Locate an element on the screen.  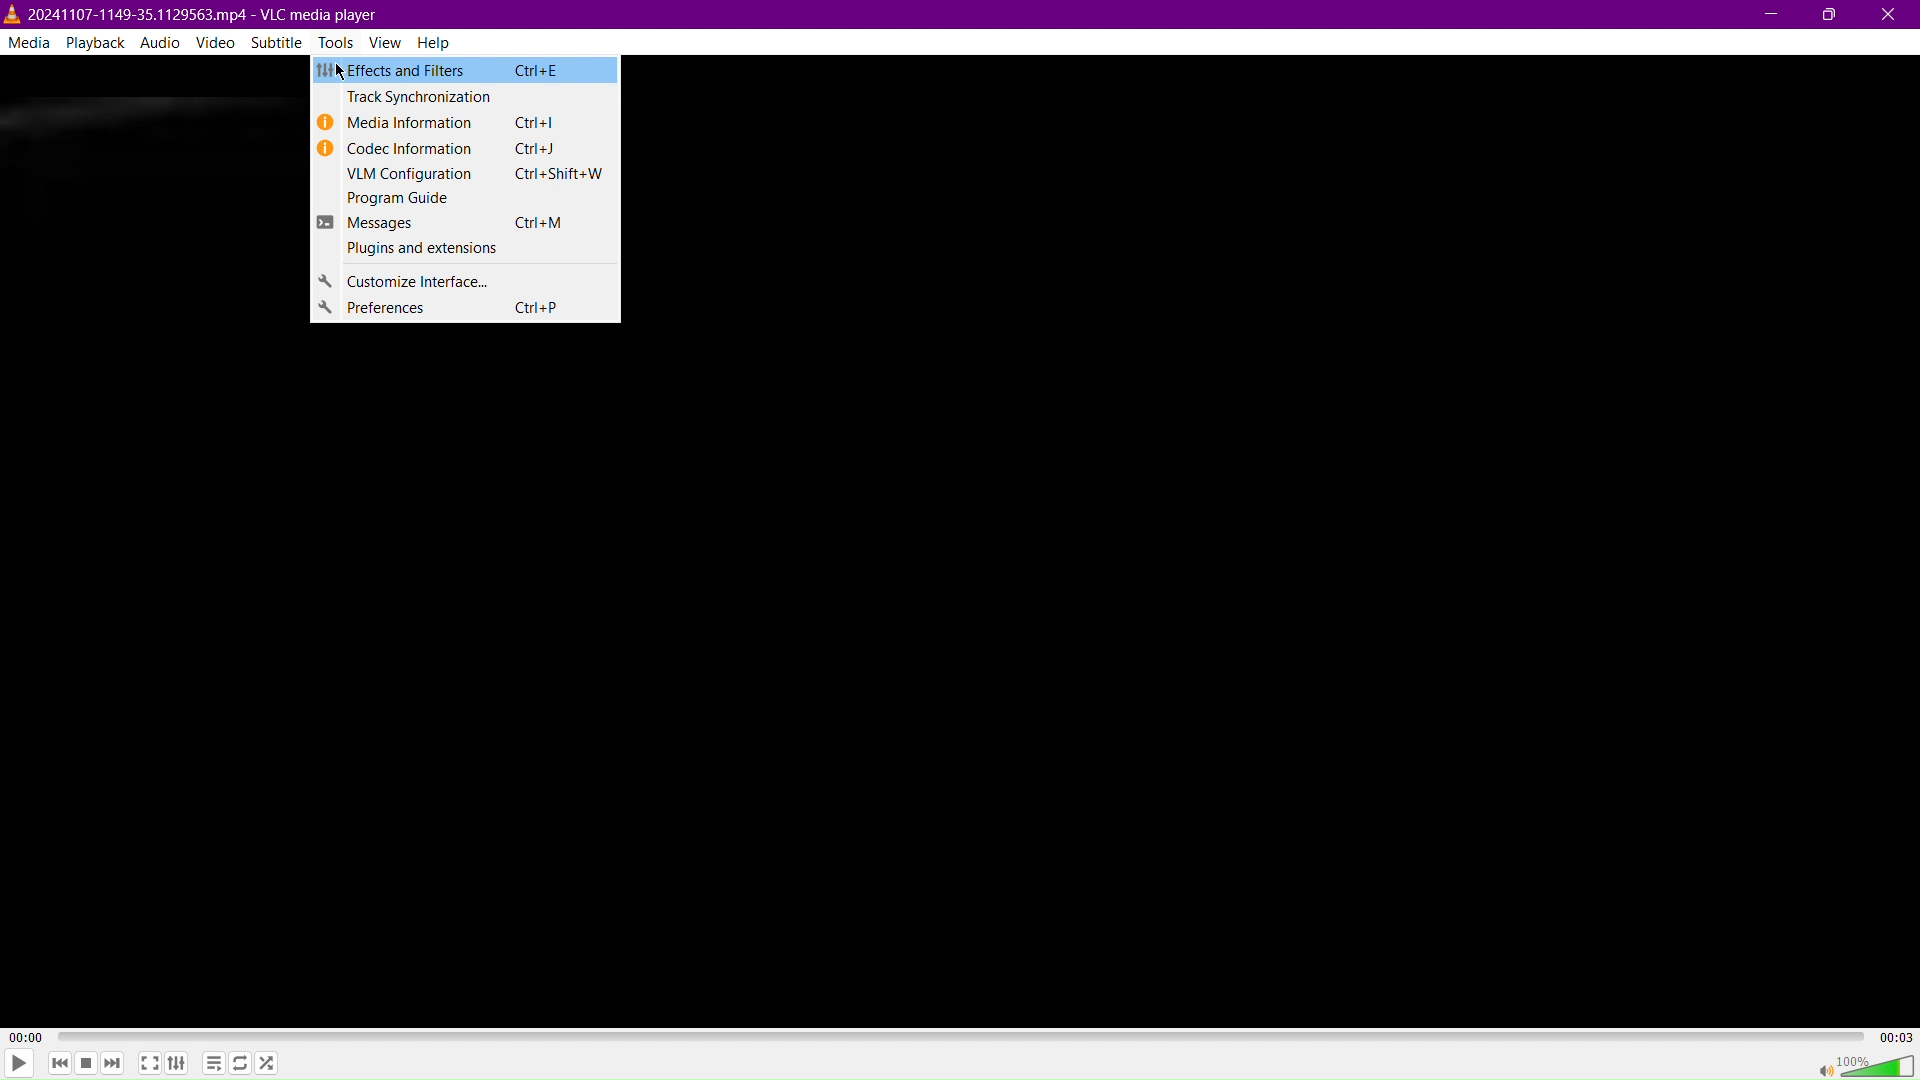
TImeline is located at coordinates (963, 1034).